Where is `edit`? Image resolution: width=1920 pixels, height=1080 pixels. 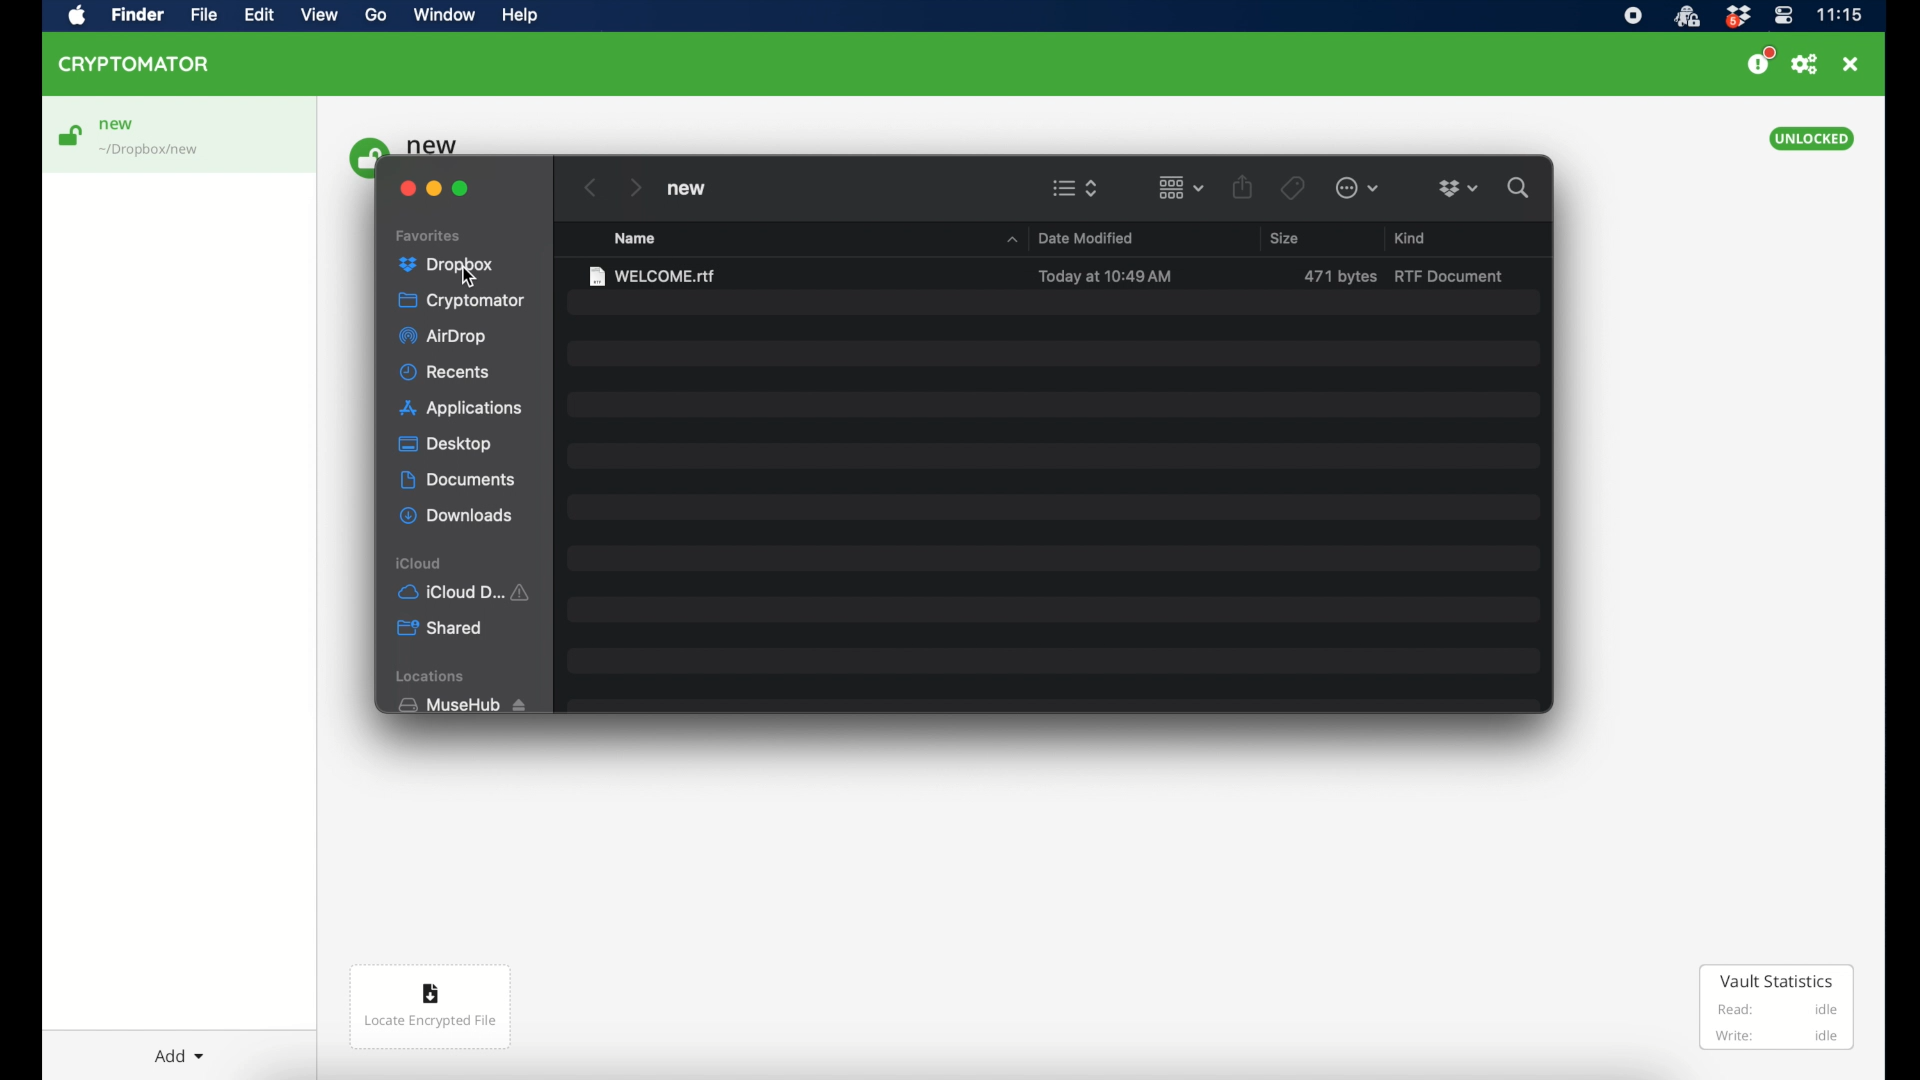
edit is located at coordinates (259, 15).